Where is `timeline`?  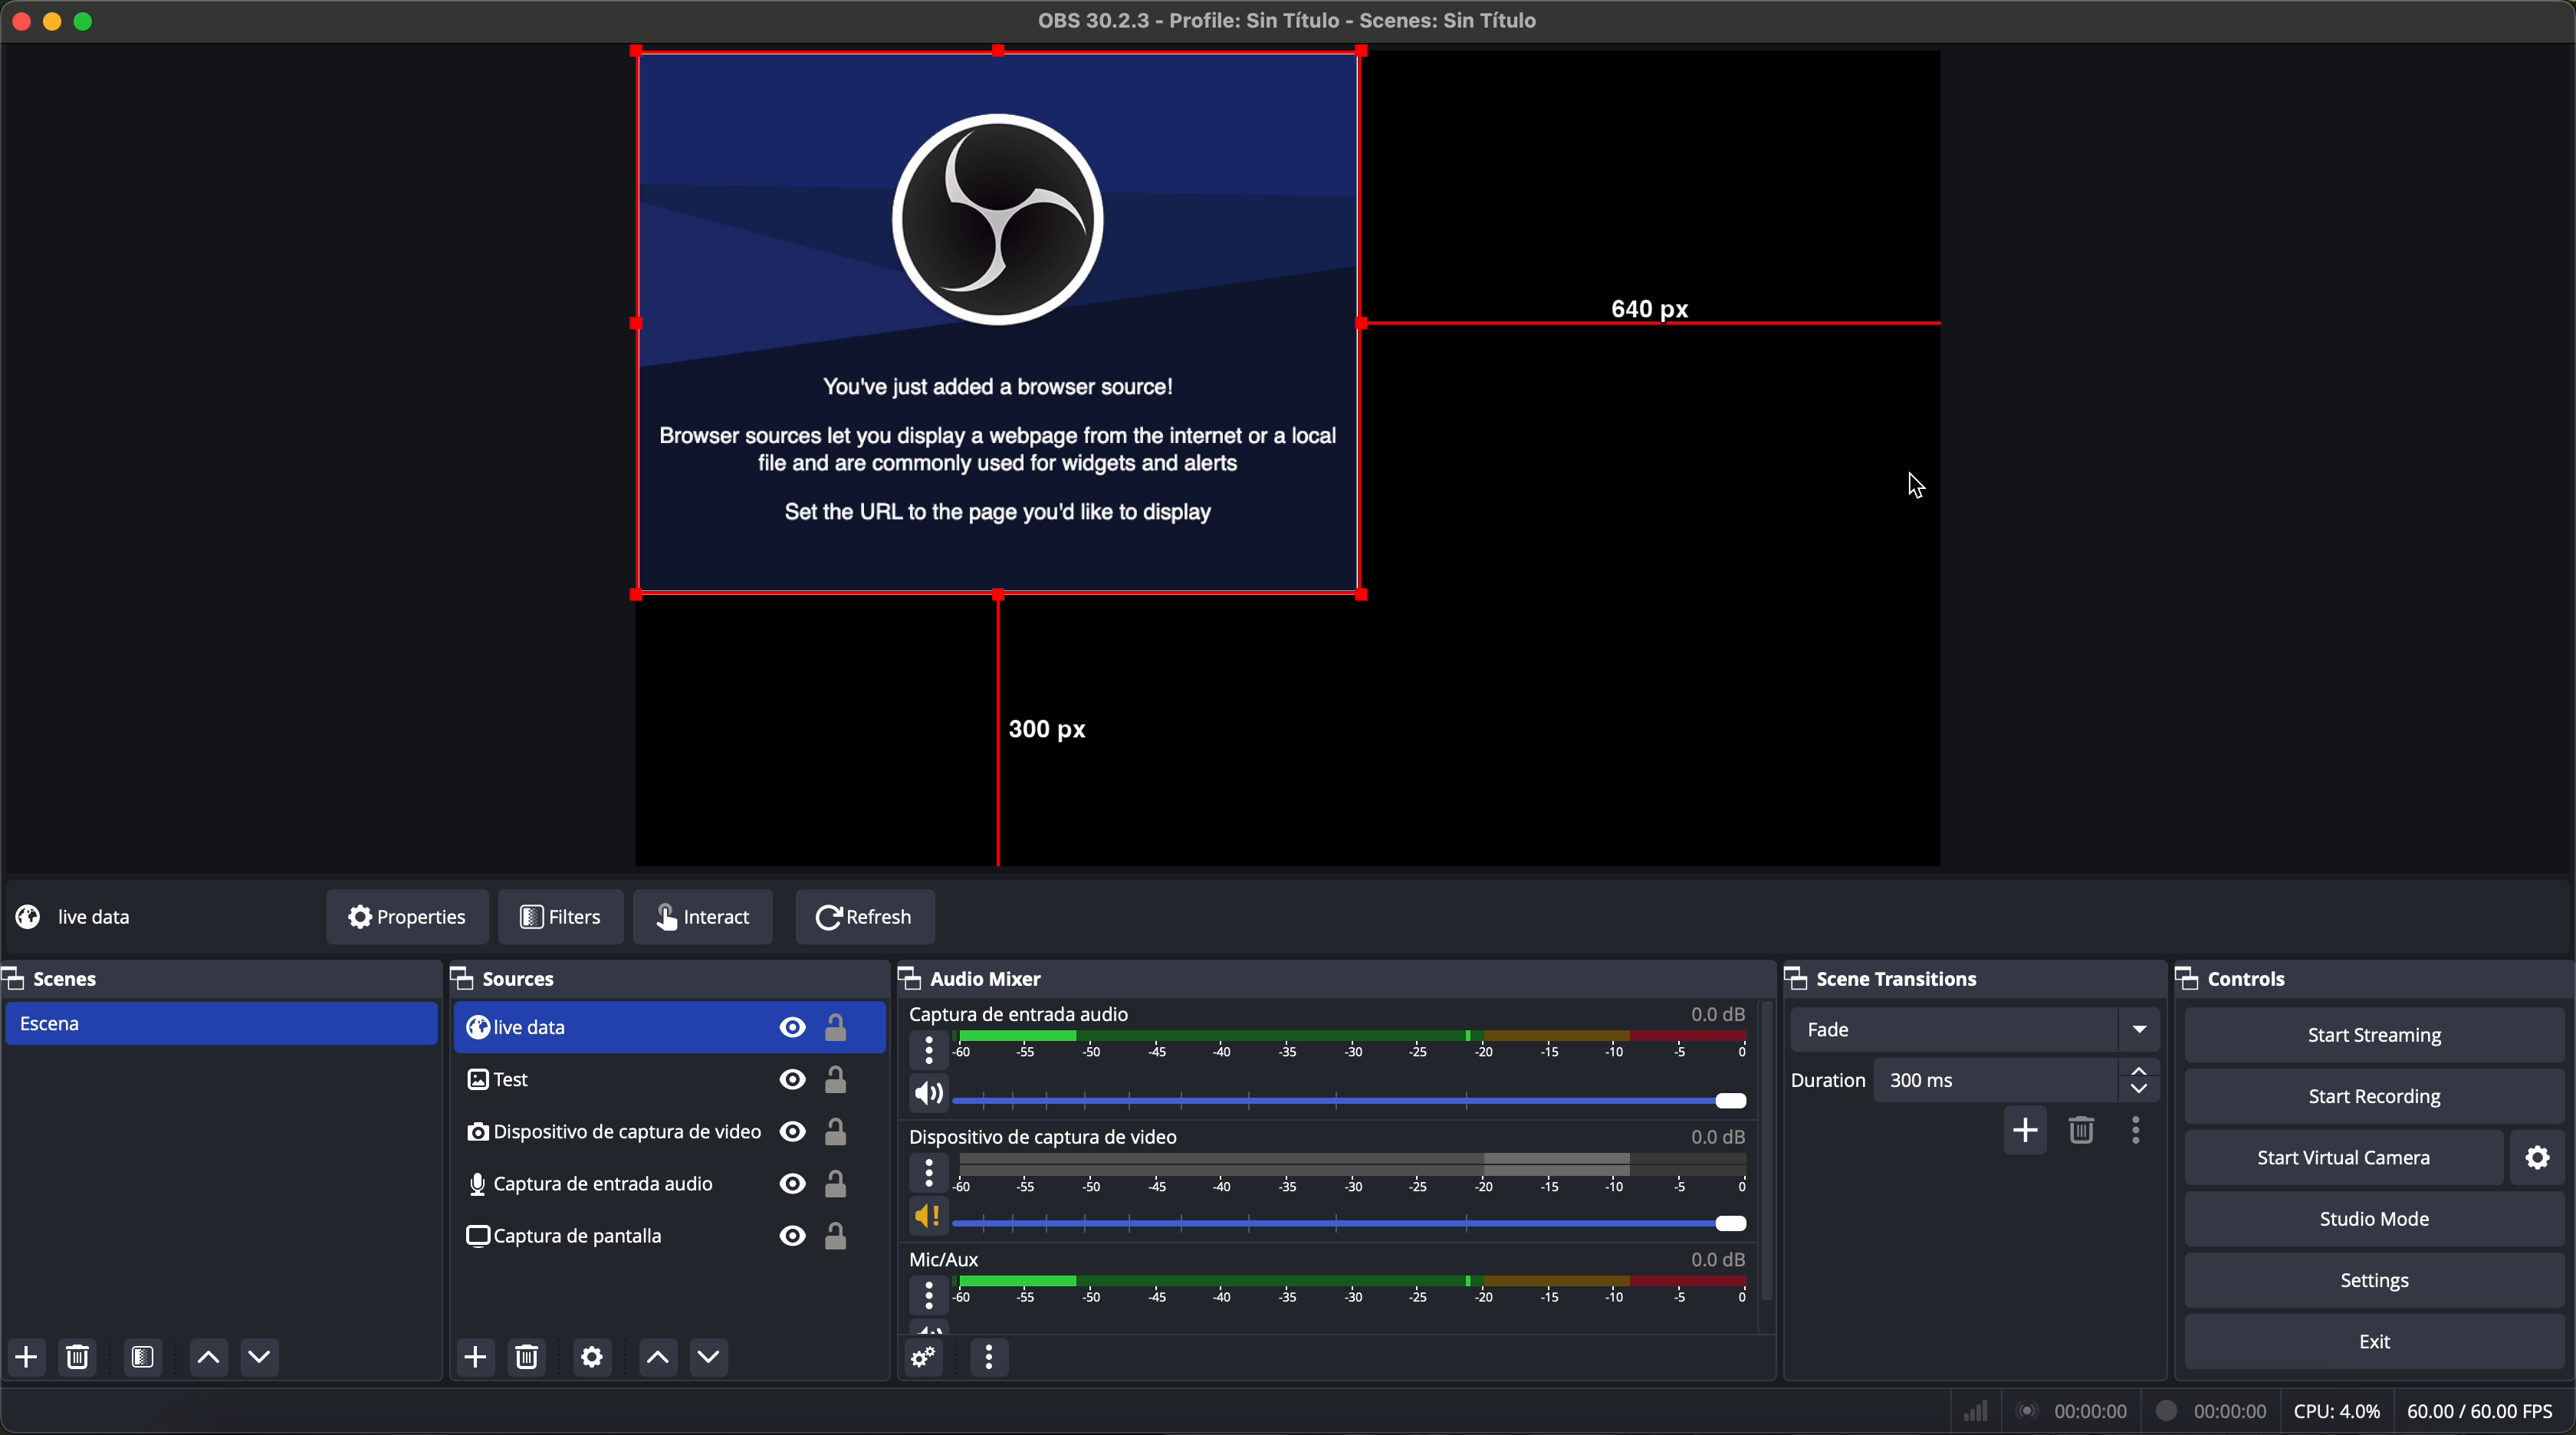
timeline is located at coordinates (1355, 1051).